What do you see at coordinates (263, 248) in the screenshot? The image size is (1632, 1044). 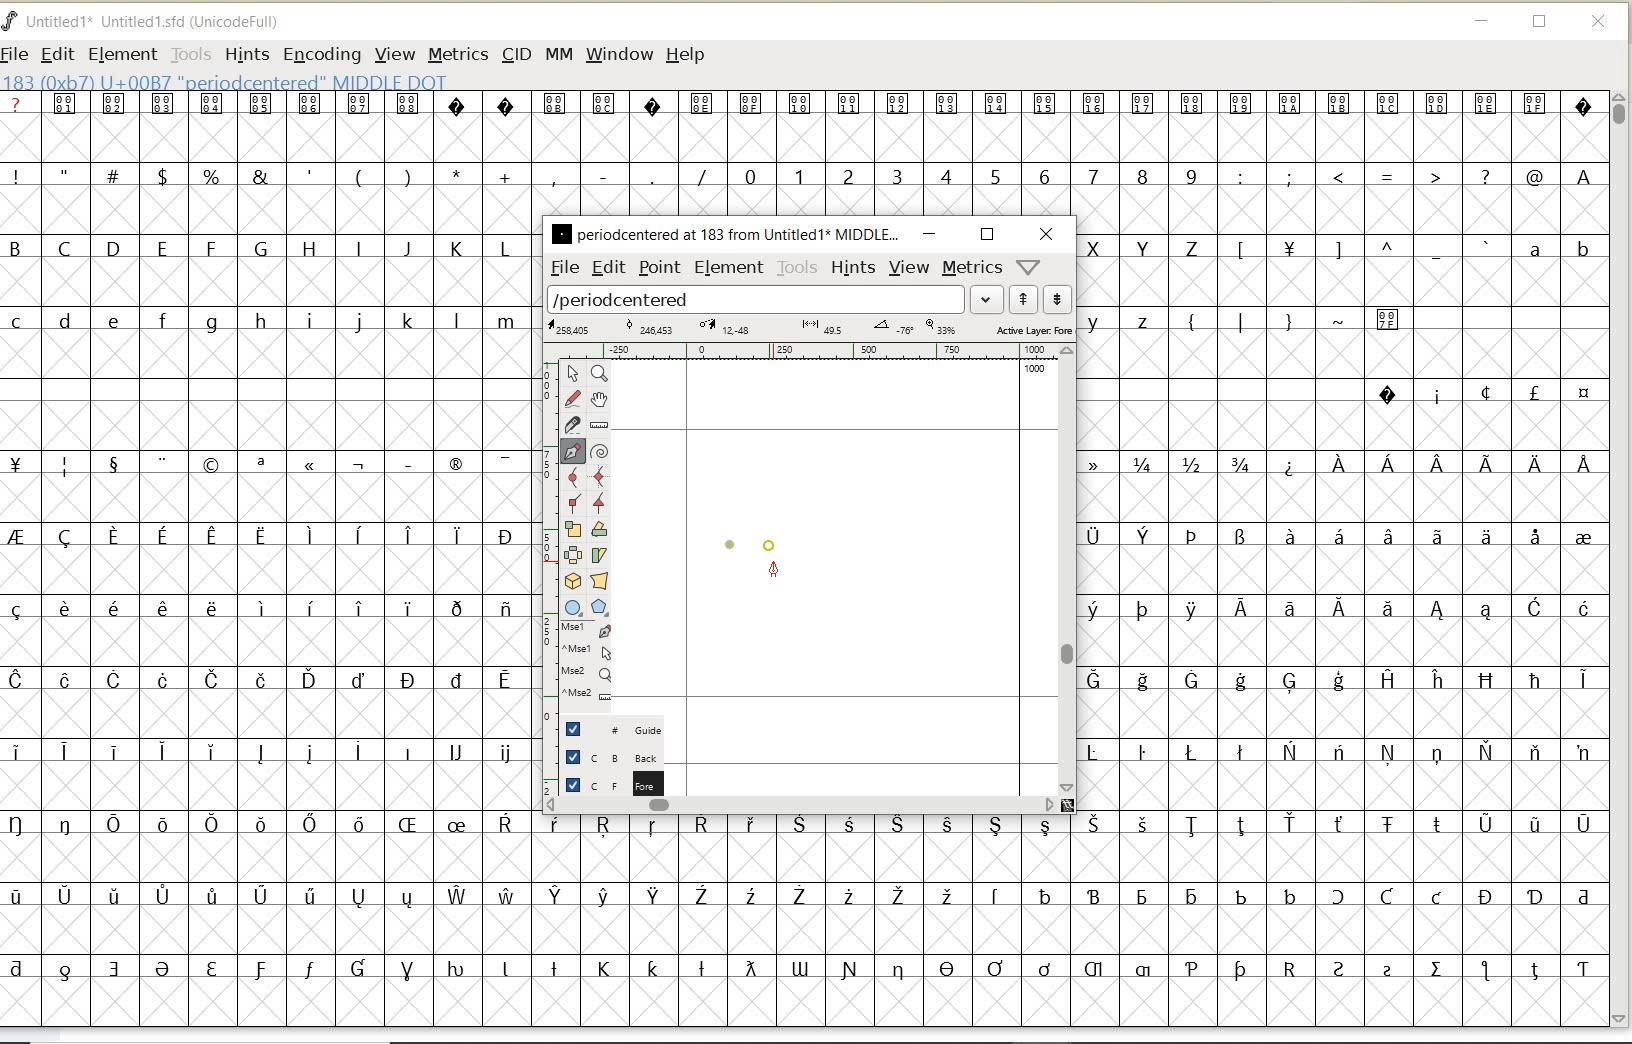 I see `uppercase letters` at bounding box center [263, 248].